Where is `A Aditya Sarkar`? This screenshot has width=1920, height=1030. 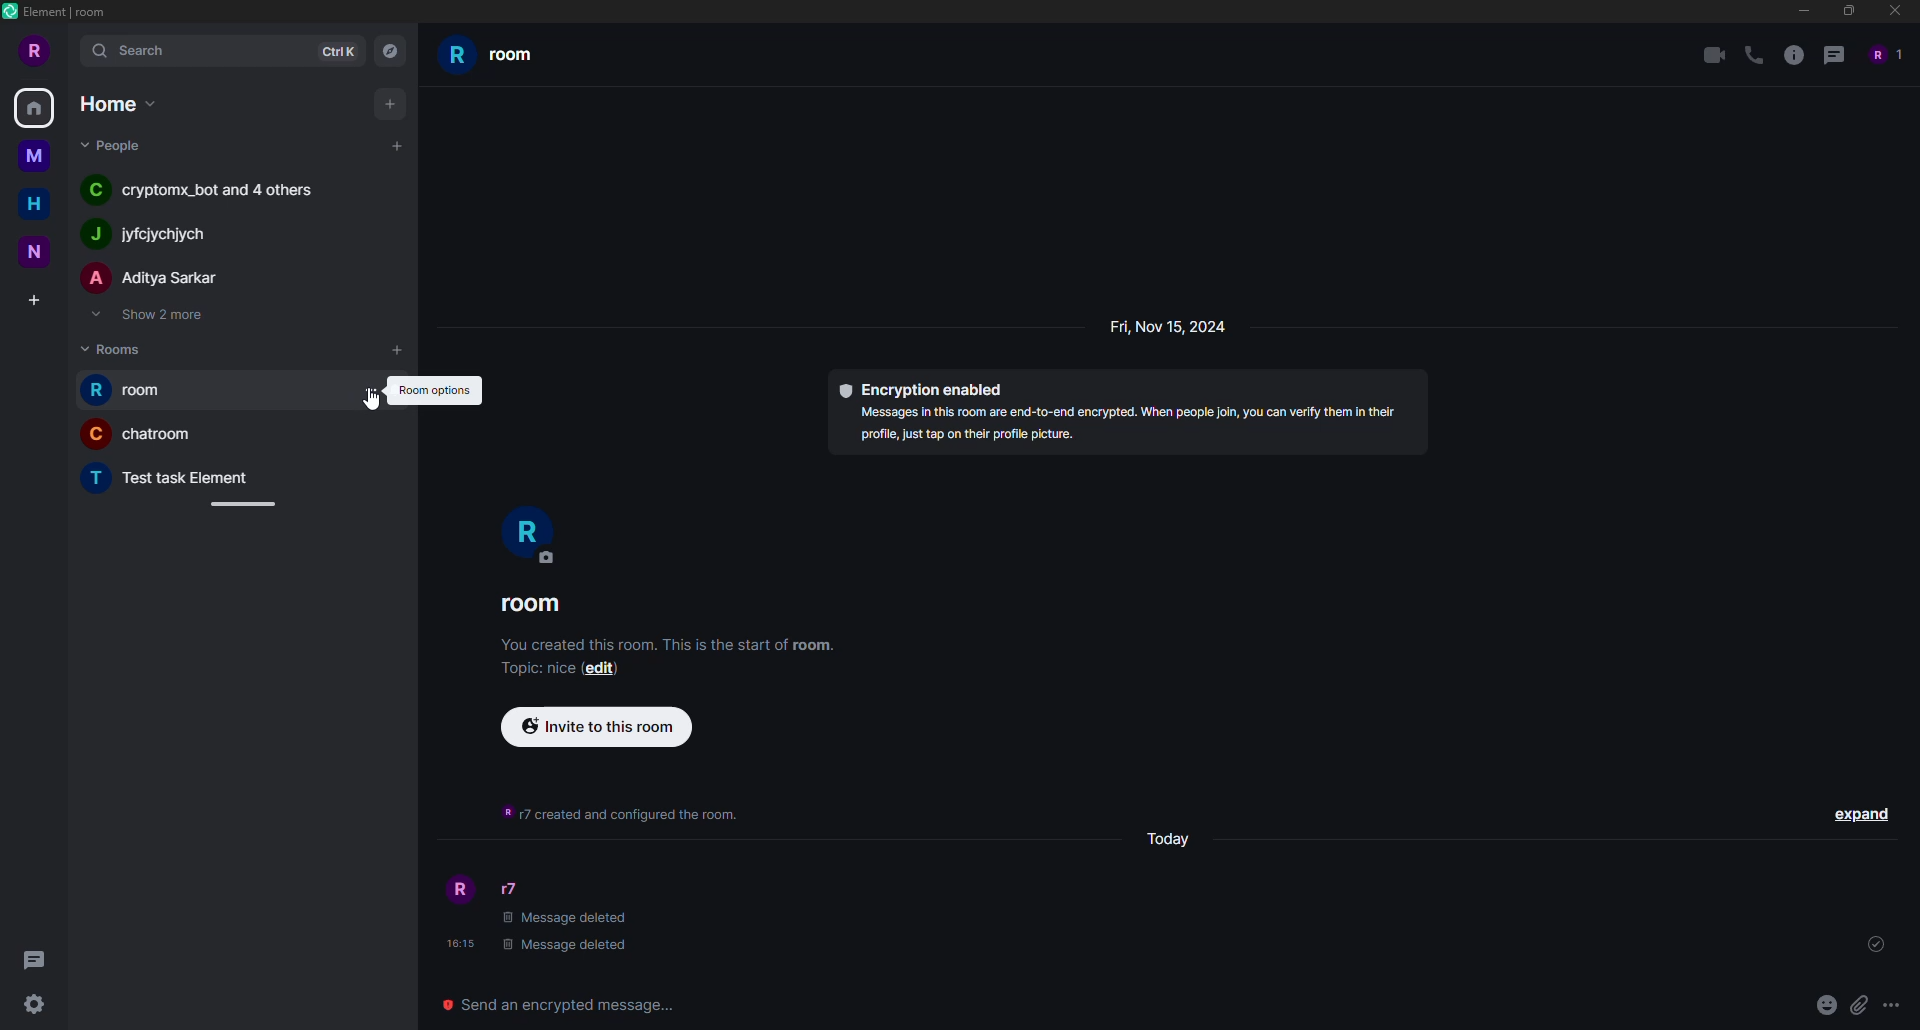
A Aditya Sarkar is located at coordinates (151, 281).